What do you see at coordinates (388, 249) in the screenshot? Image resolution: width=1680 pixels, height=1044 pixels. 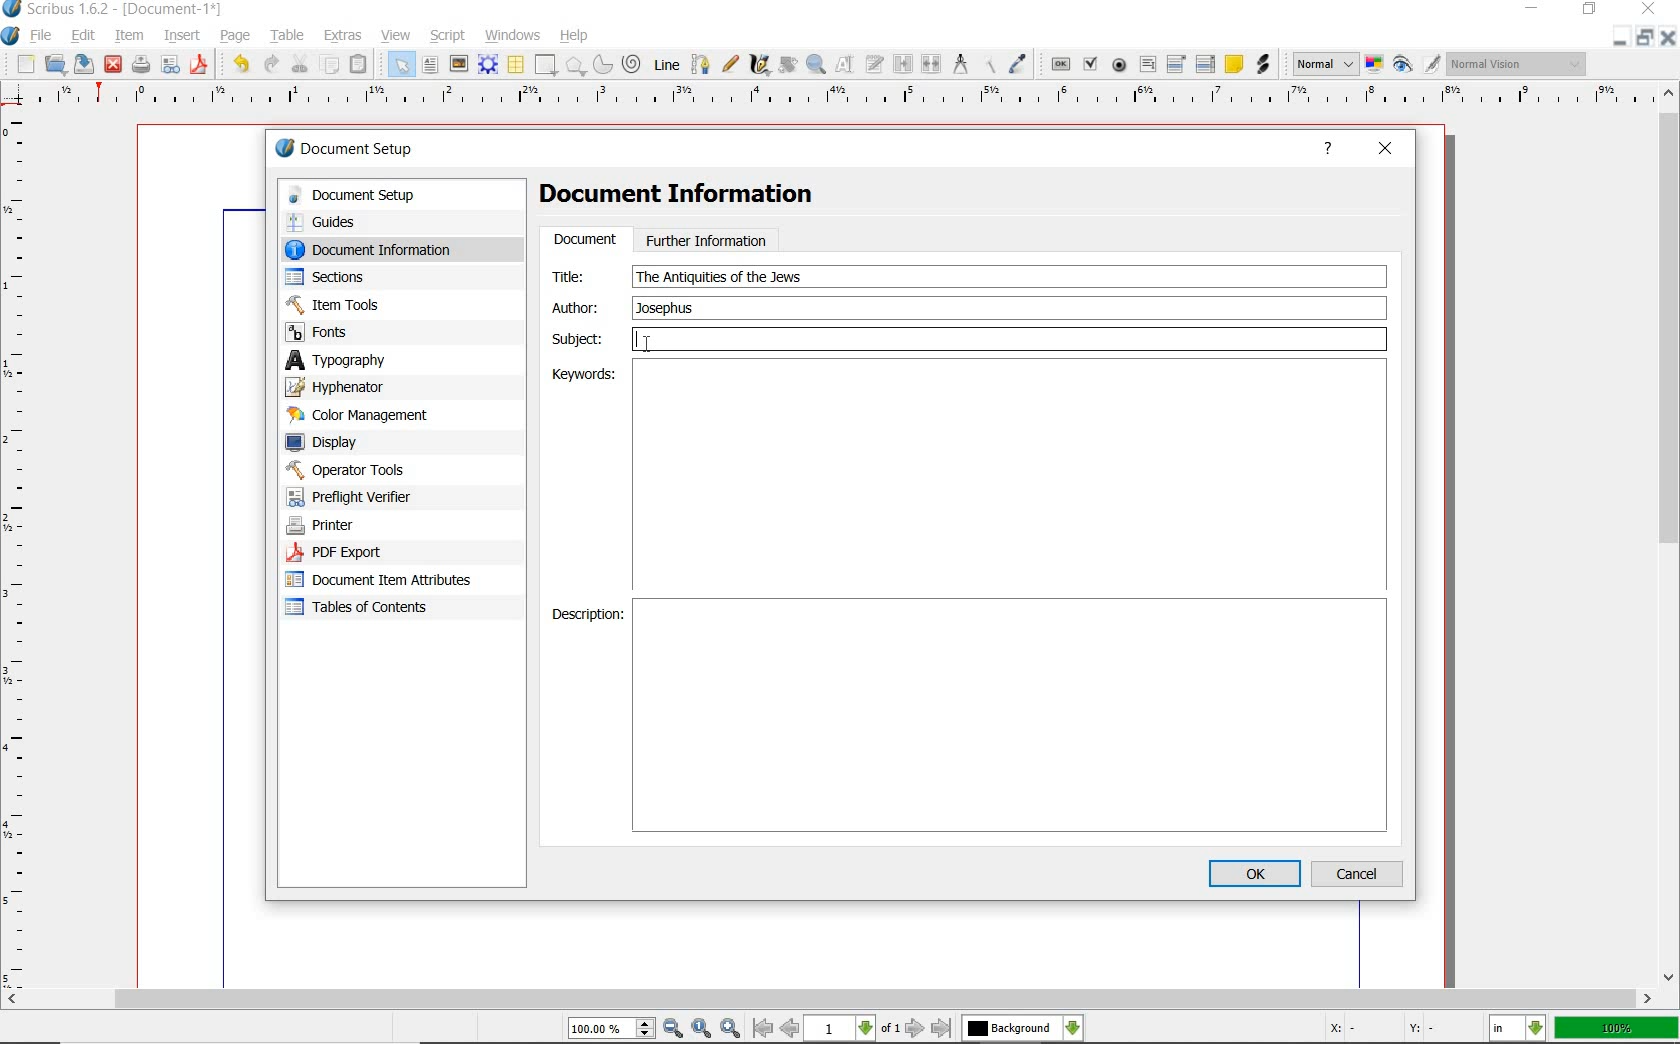 I see `document information` at bounding box center [388, 249].